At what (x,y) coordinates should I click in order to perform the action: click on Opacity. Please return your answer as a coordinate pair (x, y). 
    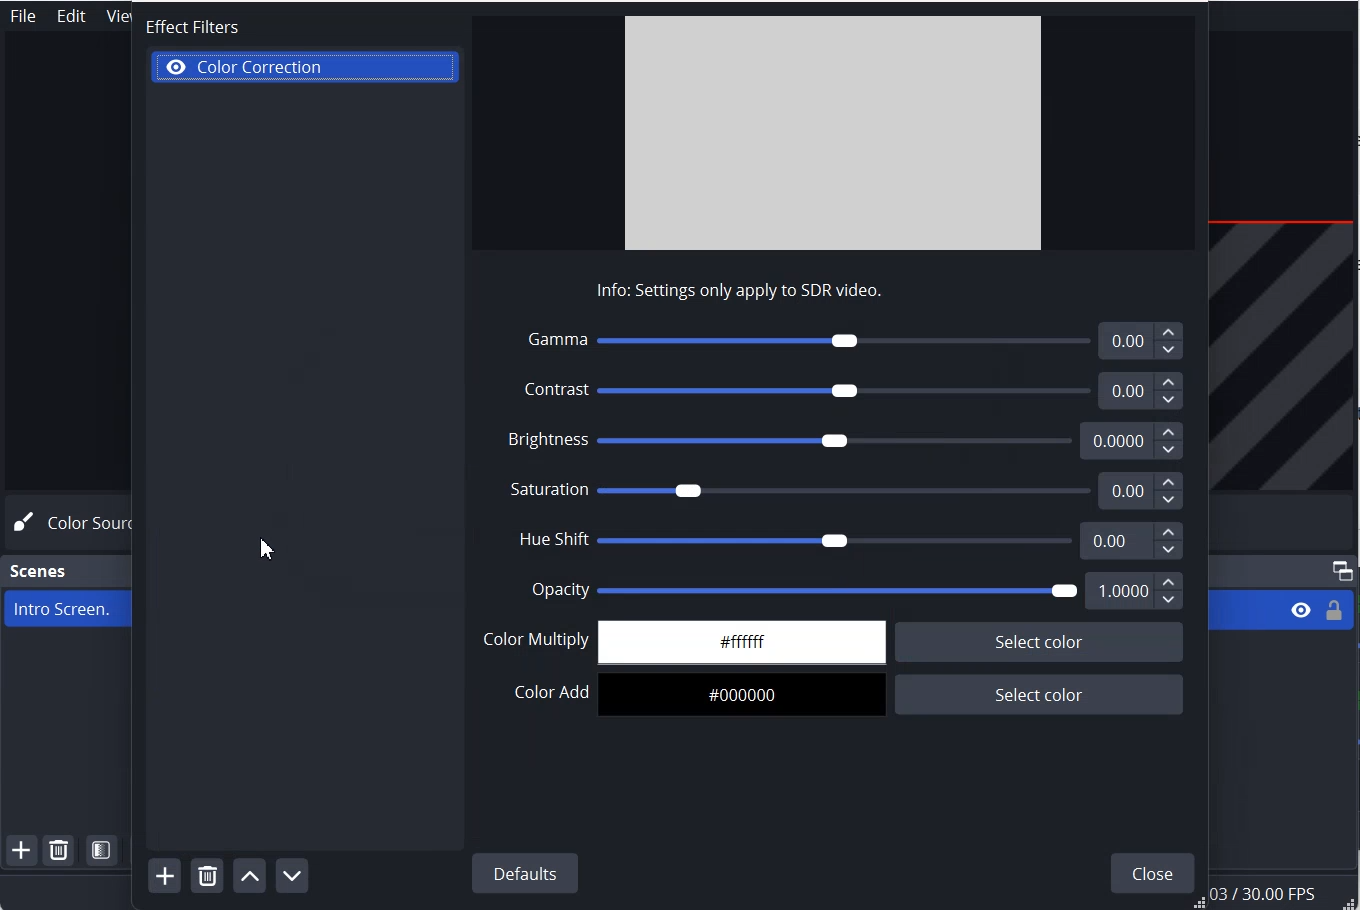
    Looking at the image, I should click on (856, 591).